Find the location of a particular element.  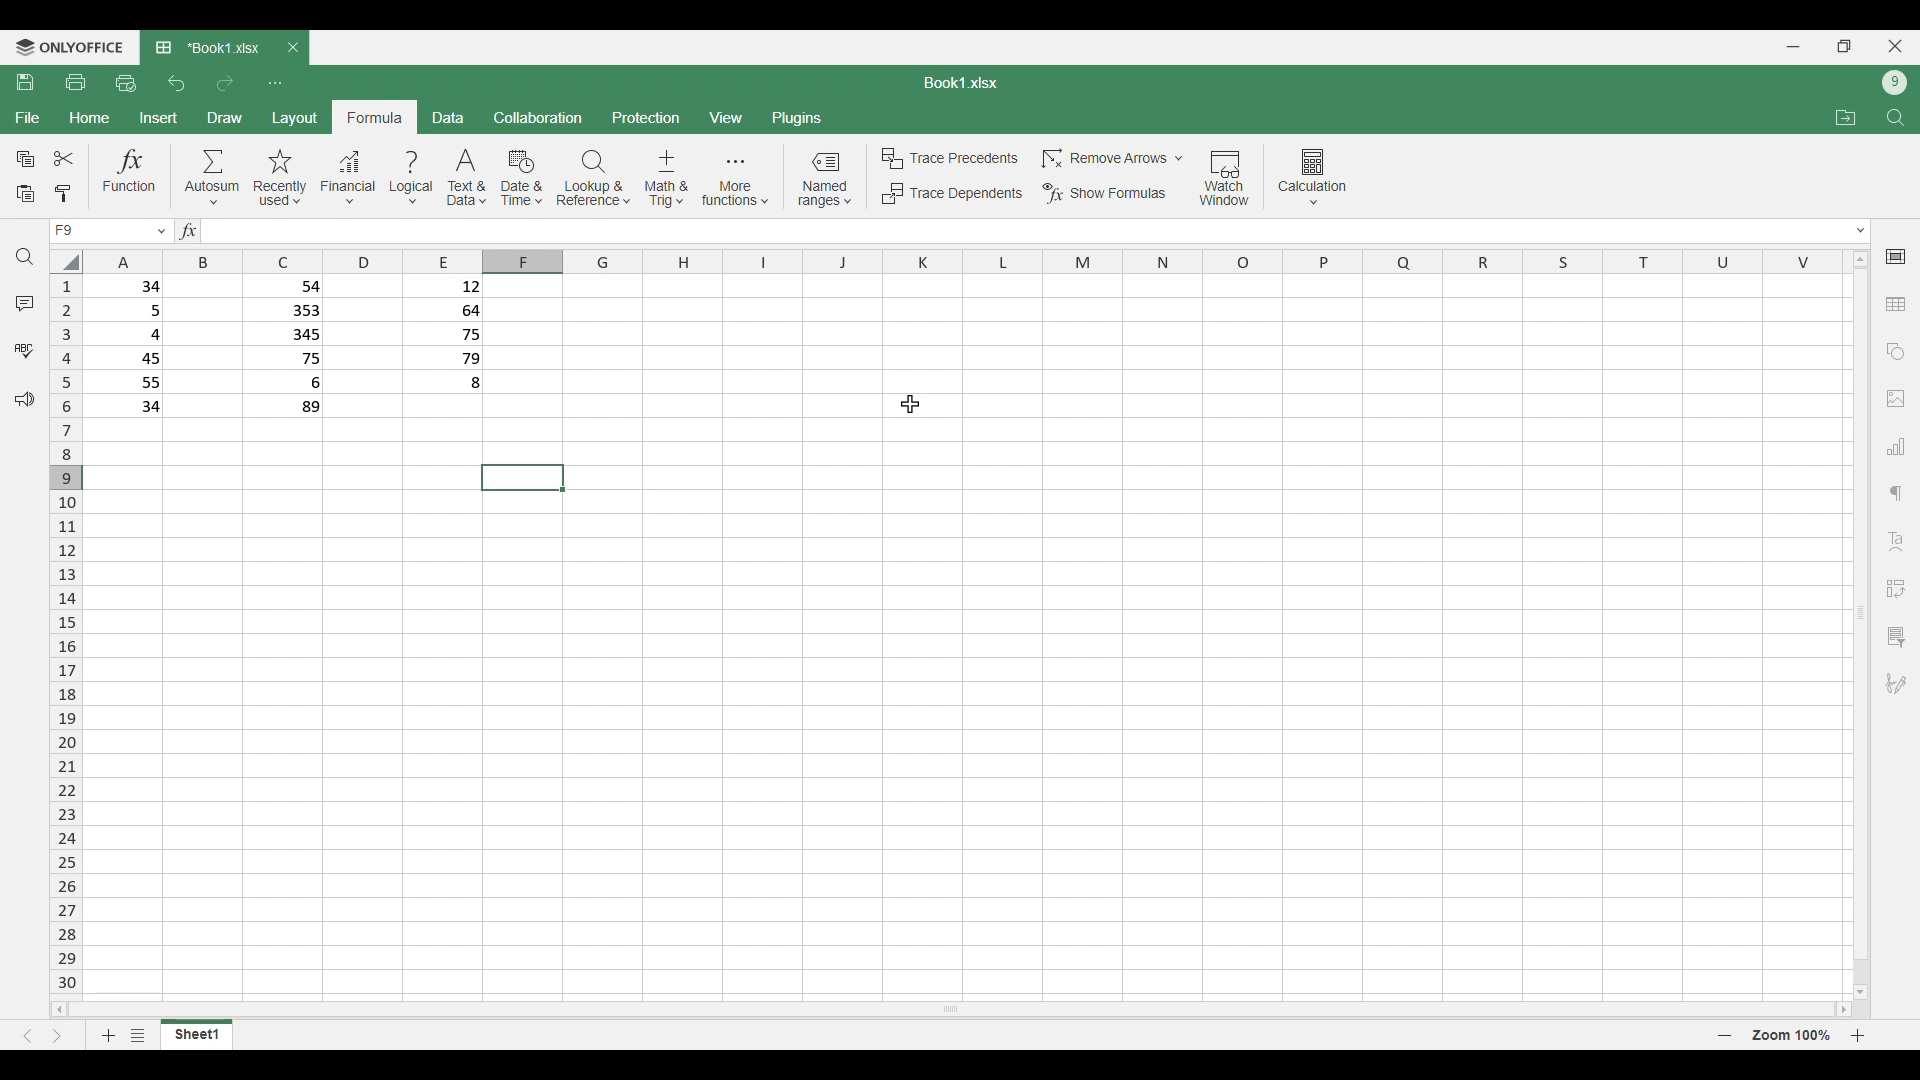

Close interface is located at coordinates (1896, 46).